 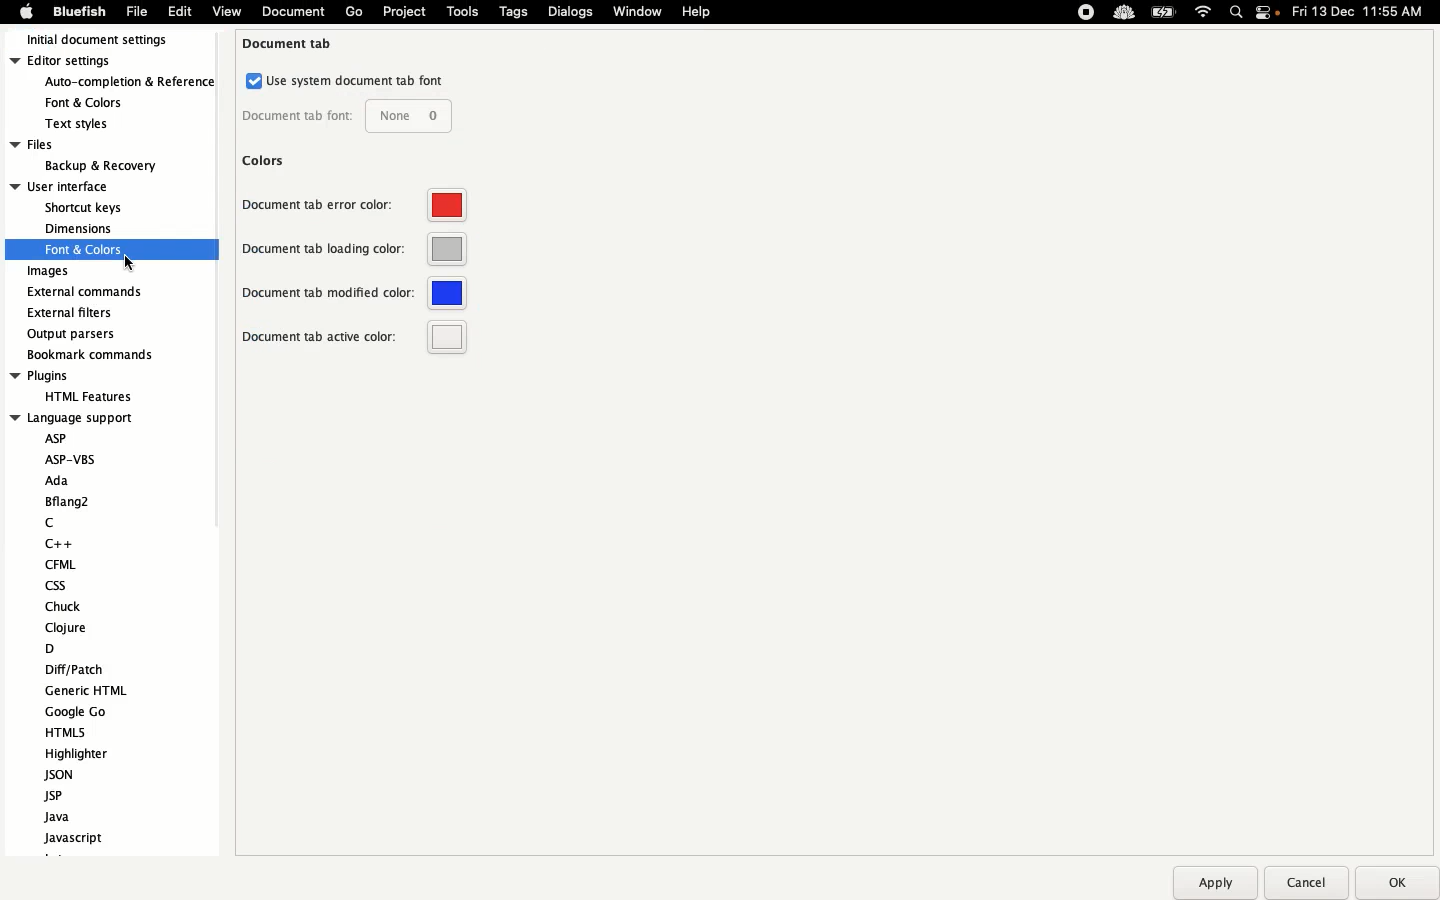 What do you see at coordinates (570, 11) in the screenshot?
I see `Dialogs` at bounding box center [570, 11].